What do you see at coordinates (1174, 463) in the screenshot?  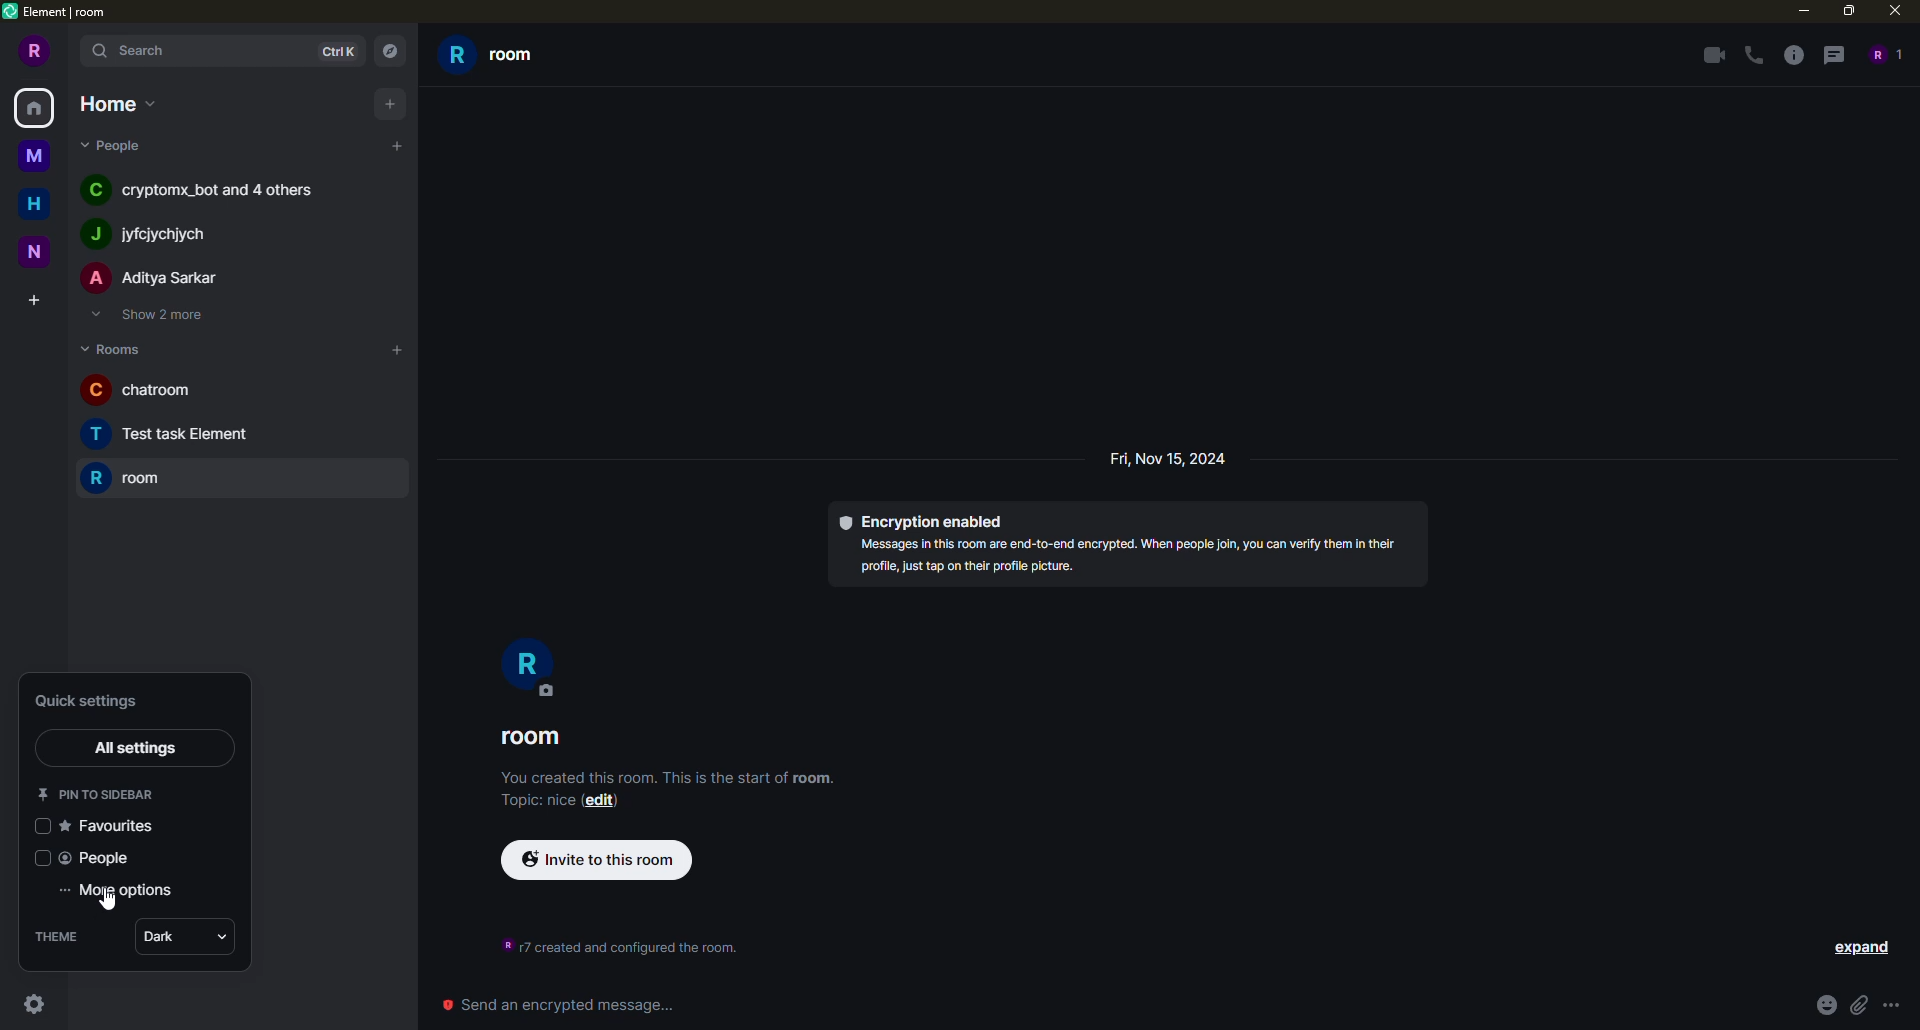 I see `Fri, Nov 15, 2024` at bounding box center [1174, 463].